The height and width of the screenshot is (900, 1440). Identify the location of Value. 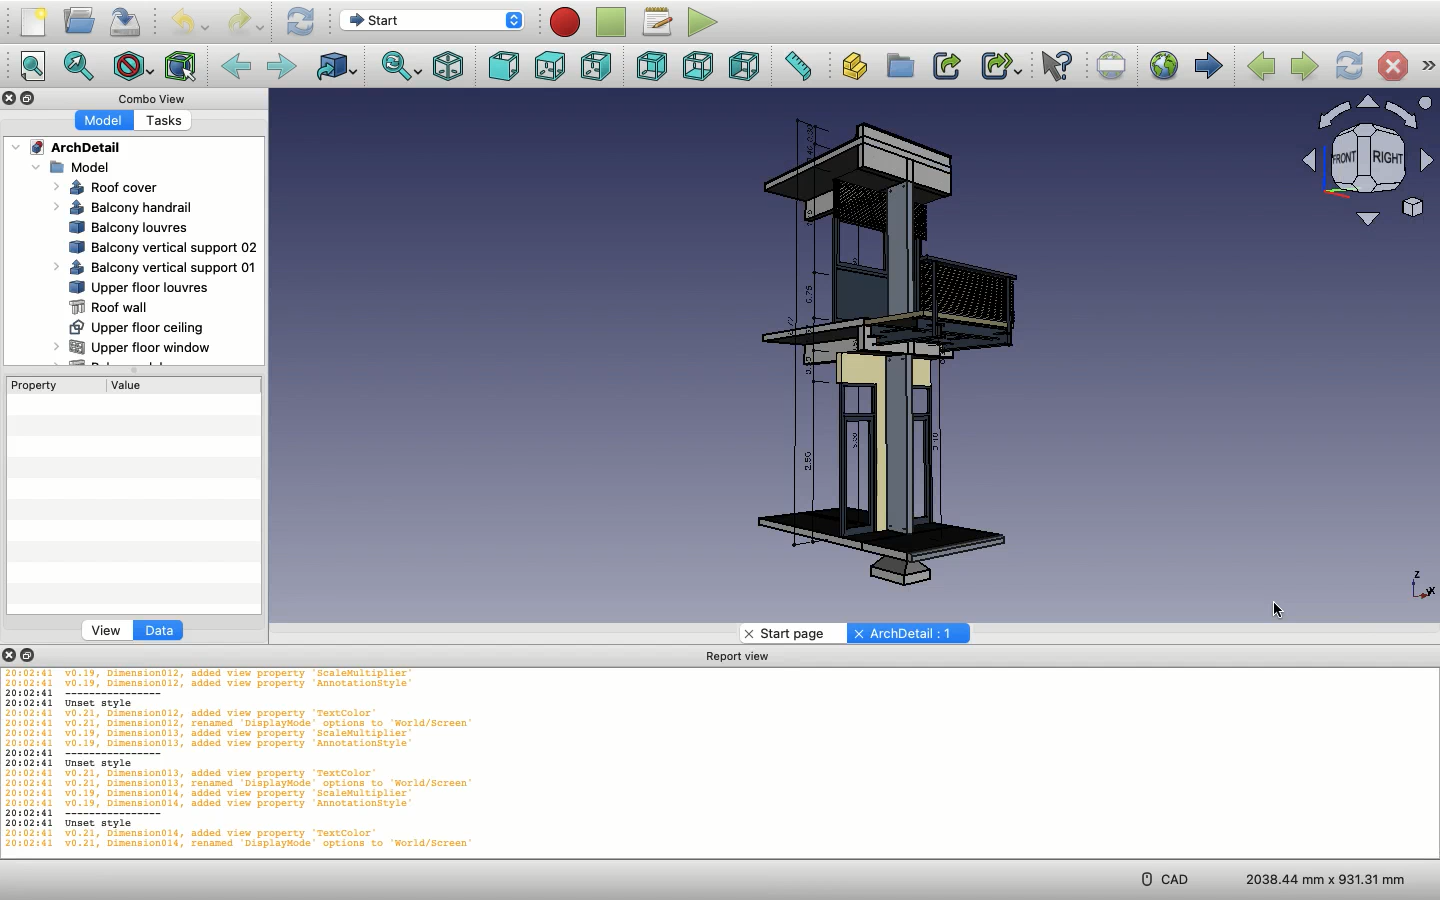
(134, 386).